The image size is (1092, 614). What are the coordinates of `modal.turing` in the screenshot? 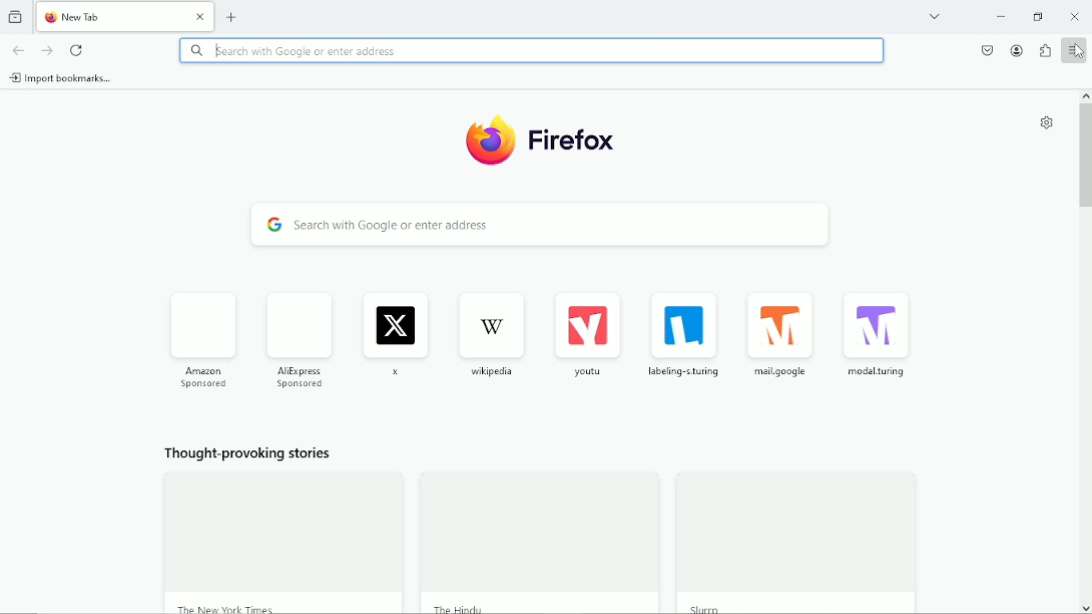 It's located at (881, 333).